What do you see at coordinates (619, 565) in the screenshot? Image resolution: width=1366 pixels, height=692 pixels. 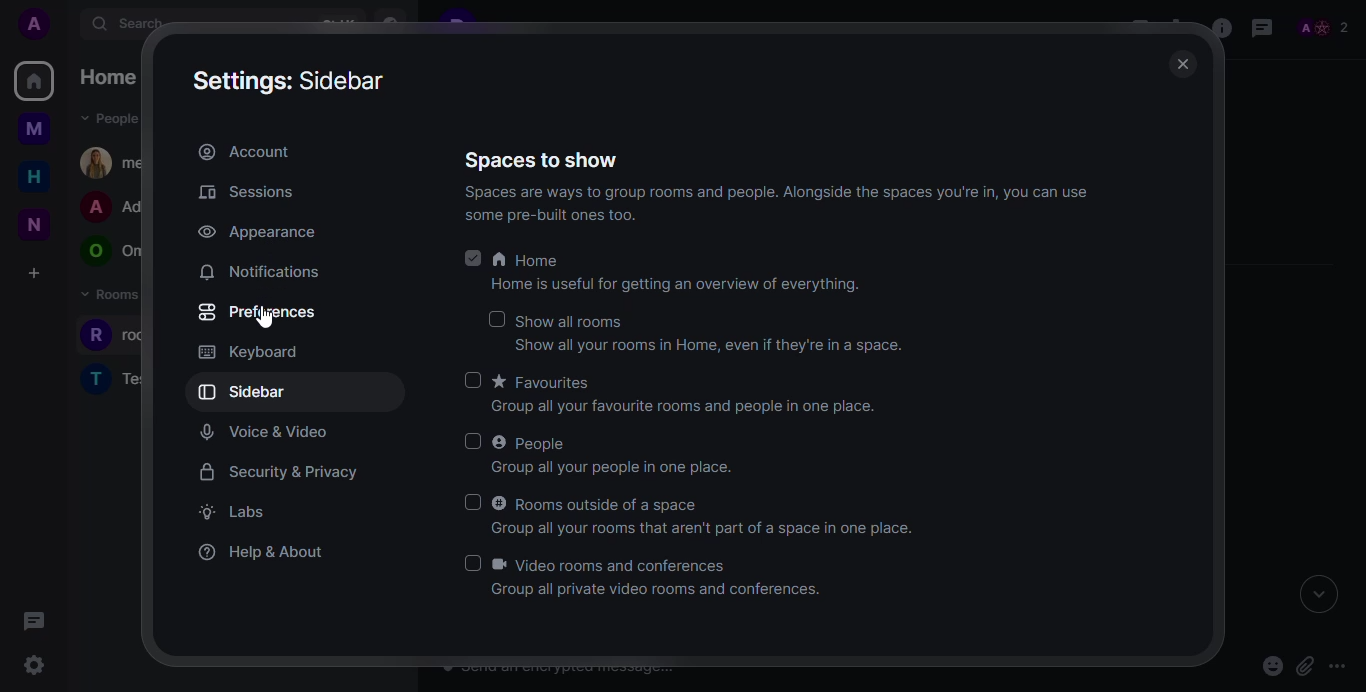 I see `video rooms and conferences` at bounding box center [619, 565].